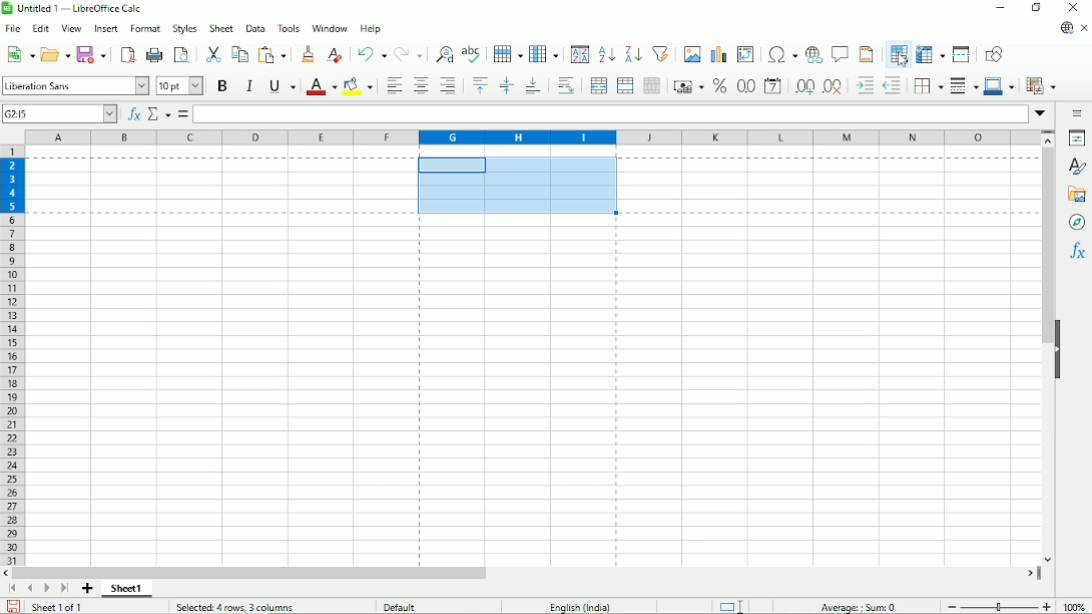 This screenshot has width=1092, height=614. Describe the element at coordinates (14, 356) in the screenshot. I see `Row headings` at that location.